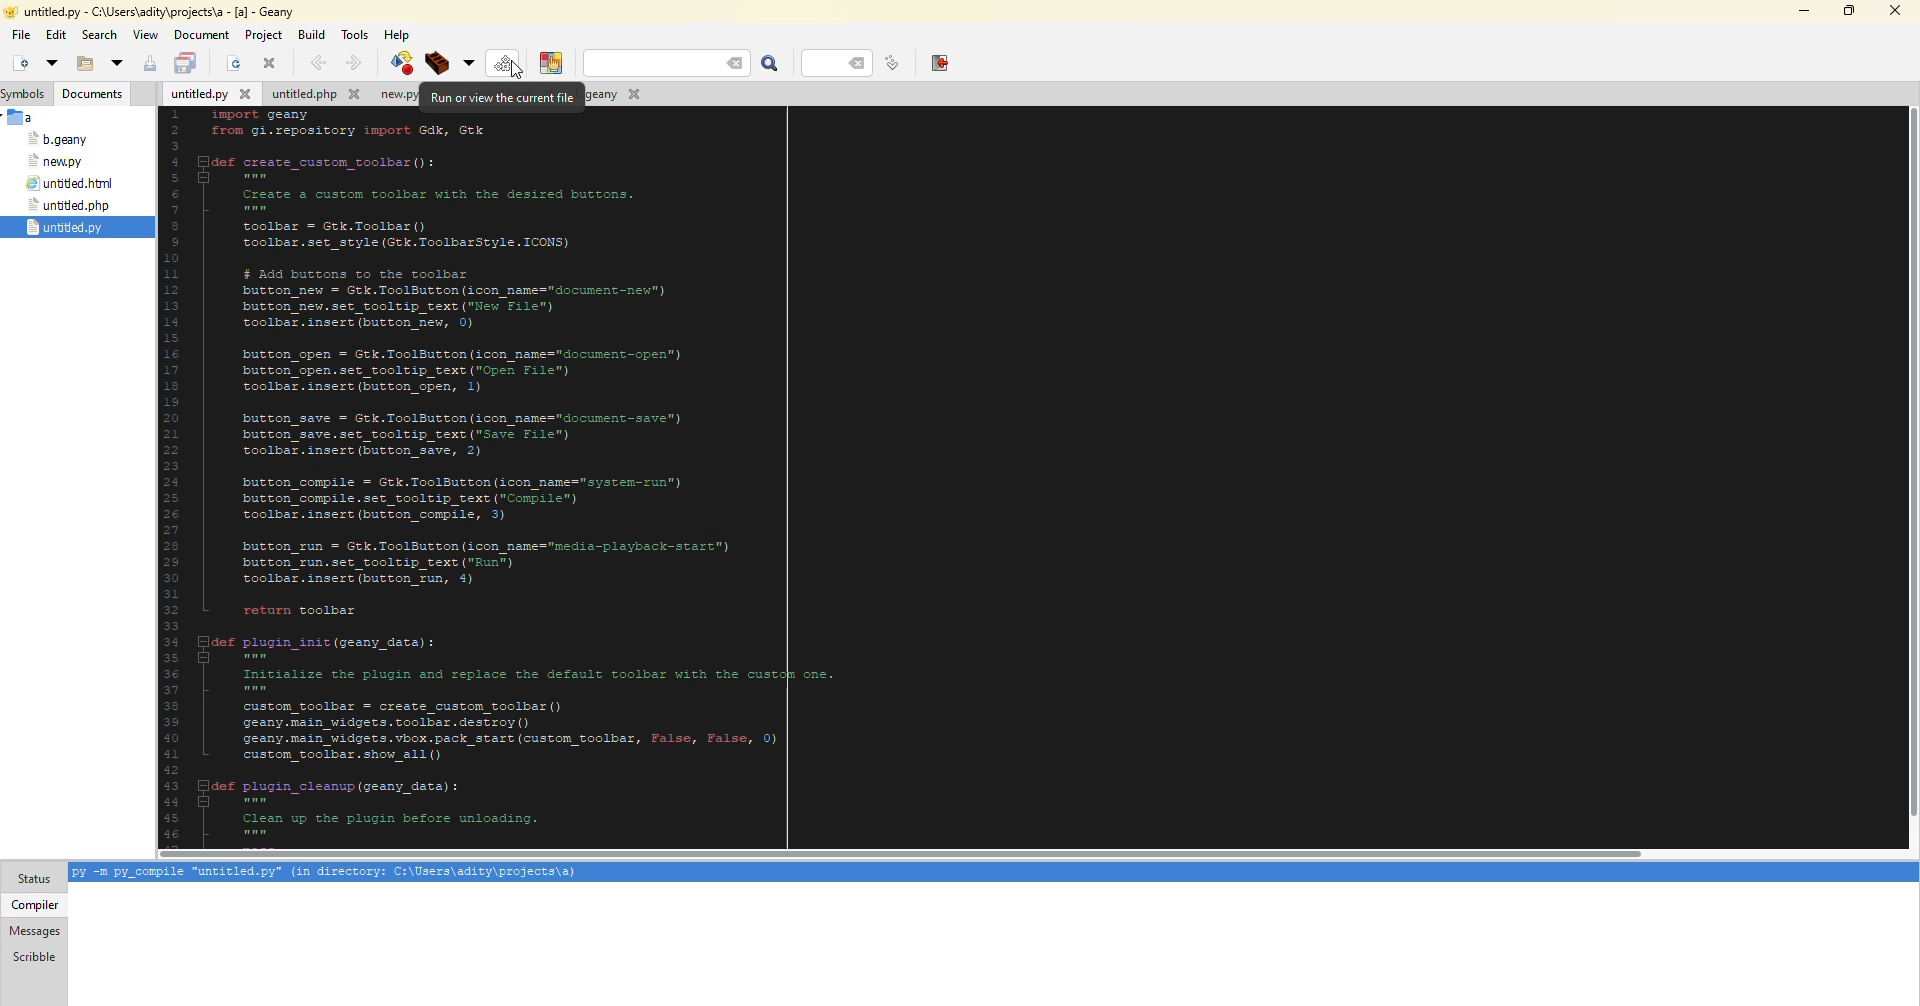 The height and width of the screenshot is (1006, 1920). I want to click on minimize, so click(1804, 12).